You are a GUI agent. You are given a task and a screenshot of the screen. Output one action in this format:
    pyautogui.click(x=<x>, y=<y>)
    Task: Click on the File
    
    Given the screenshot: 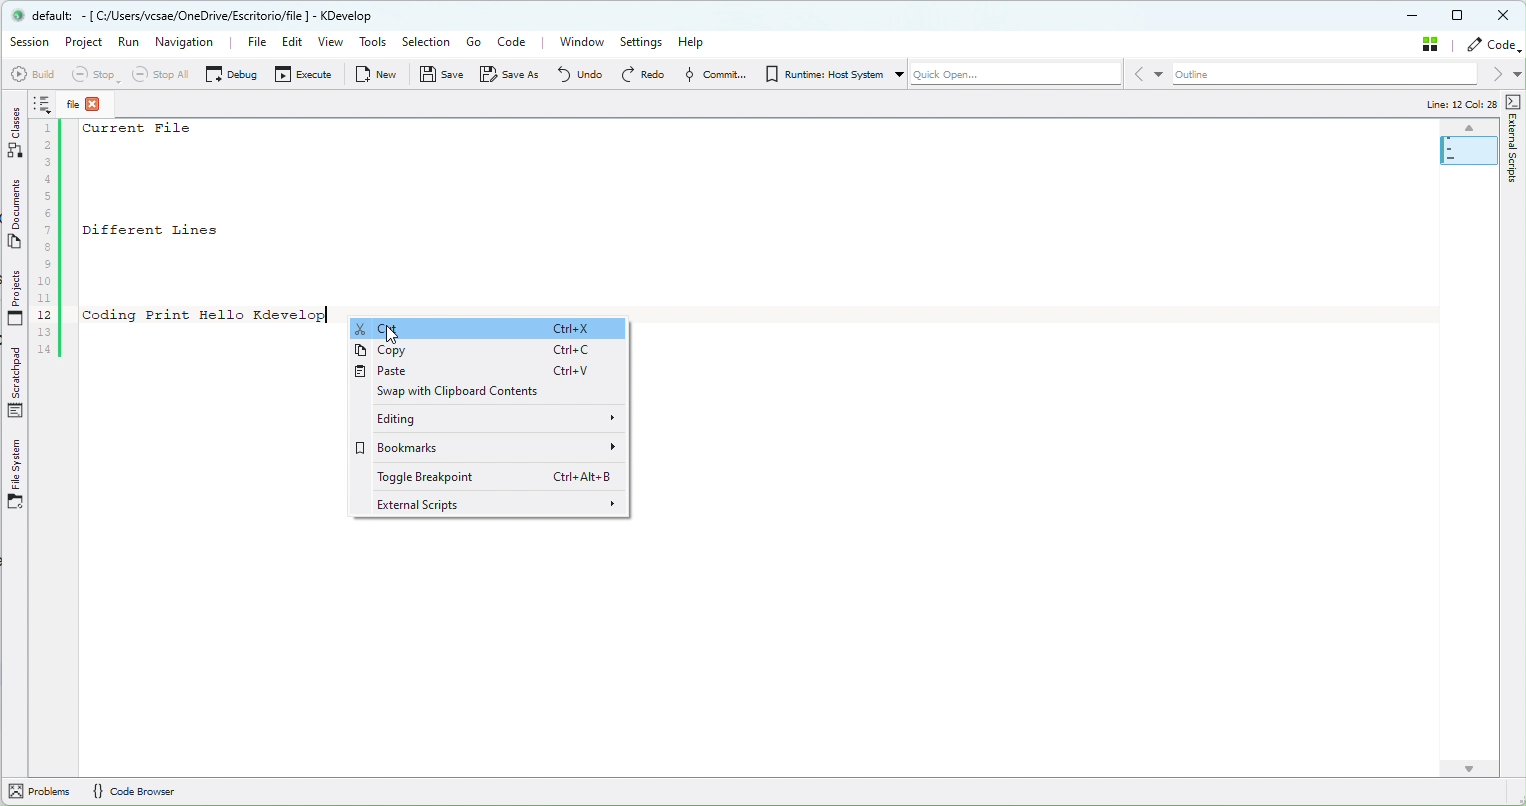 What is the action you would take?
    pyautogui.click(x=87, y=101)
    